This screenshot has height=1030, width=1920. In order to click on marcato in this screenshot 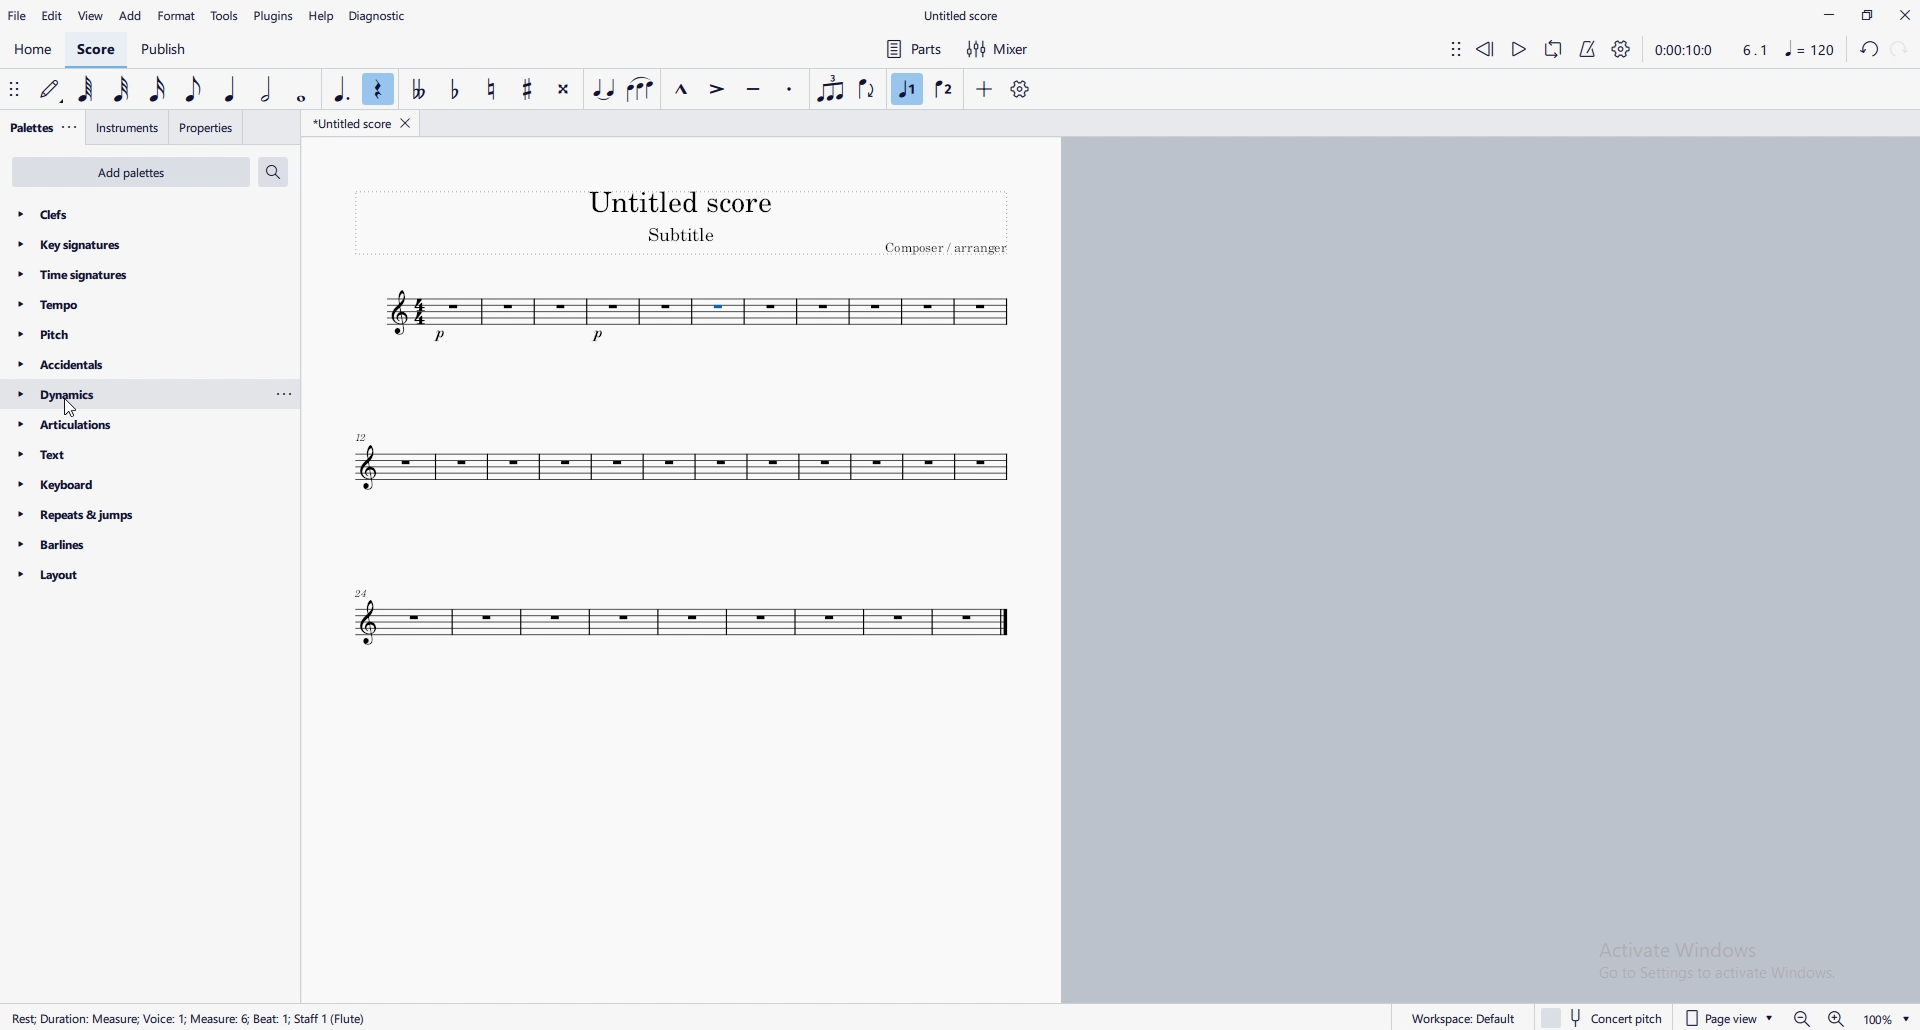, I will do `click(683, 87)`.